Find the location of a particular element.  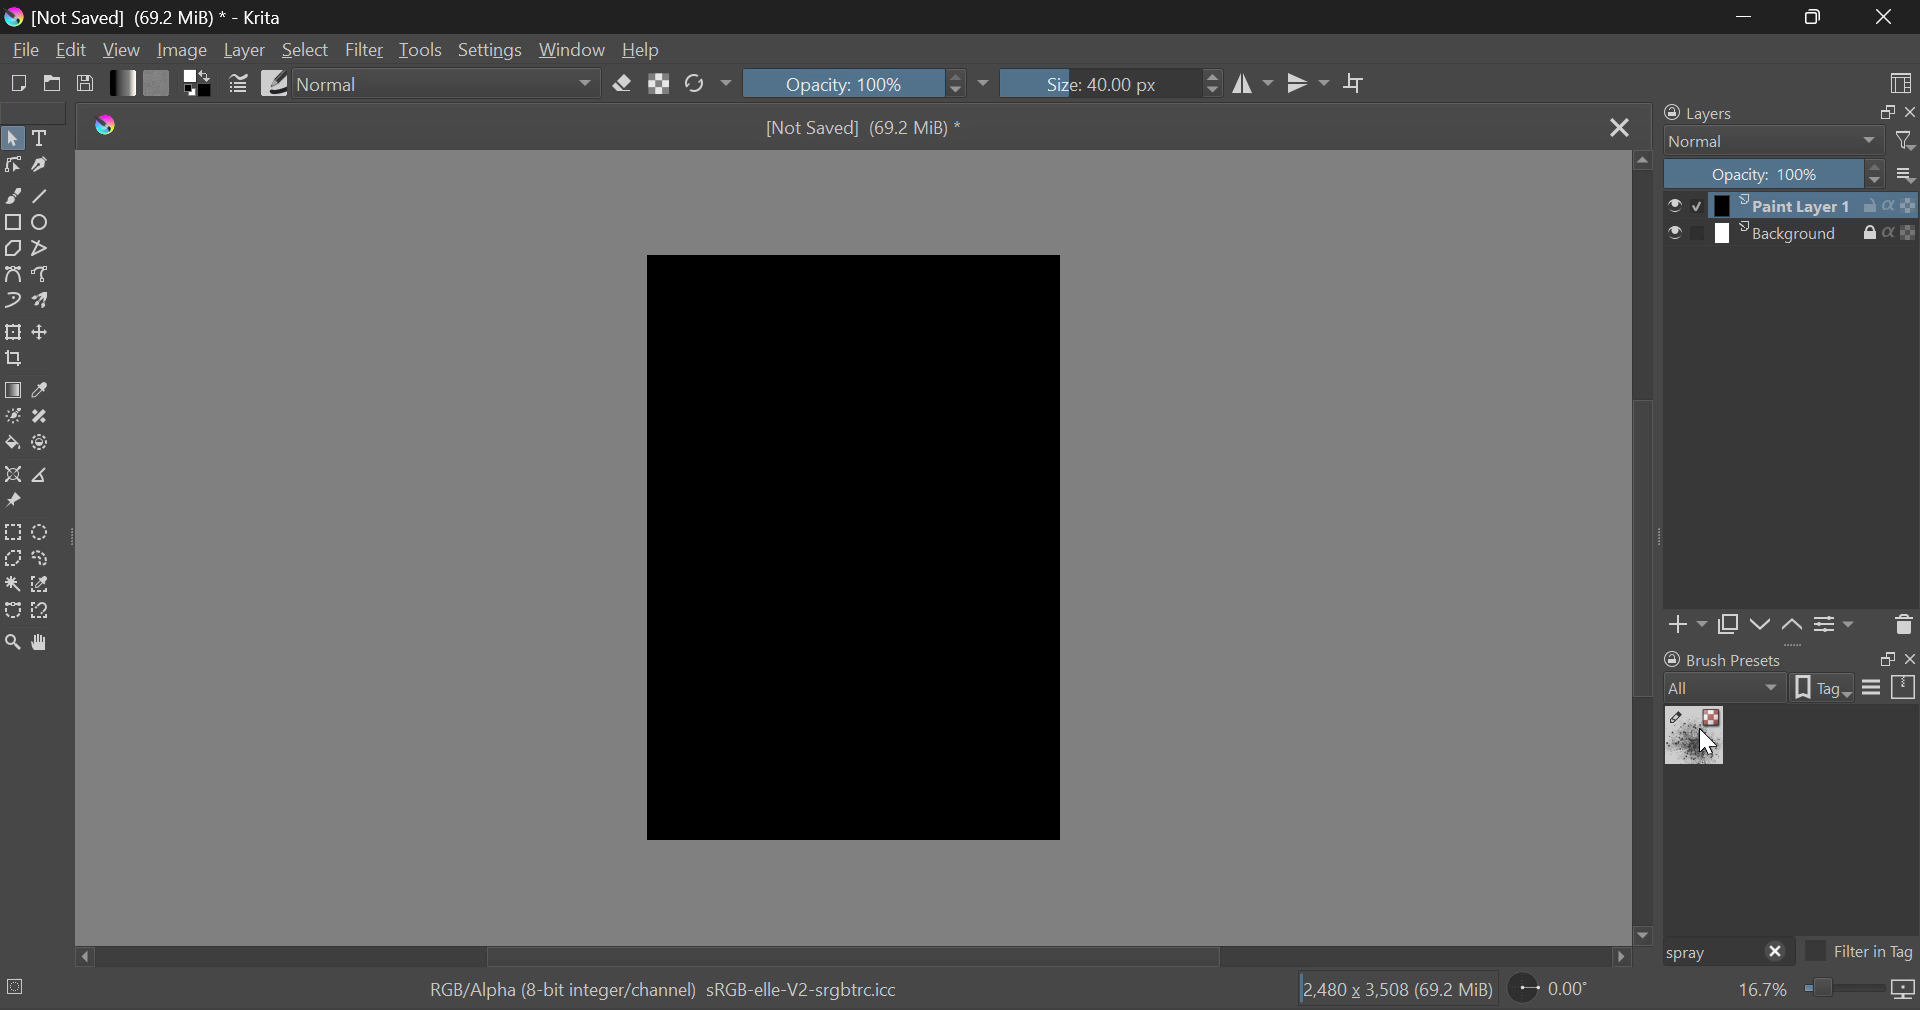

tag is located at coordinates (1823, 690).